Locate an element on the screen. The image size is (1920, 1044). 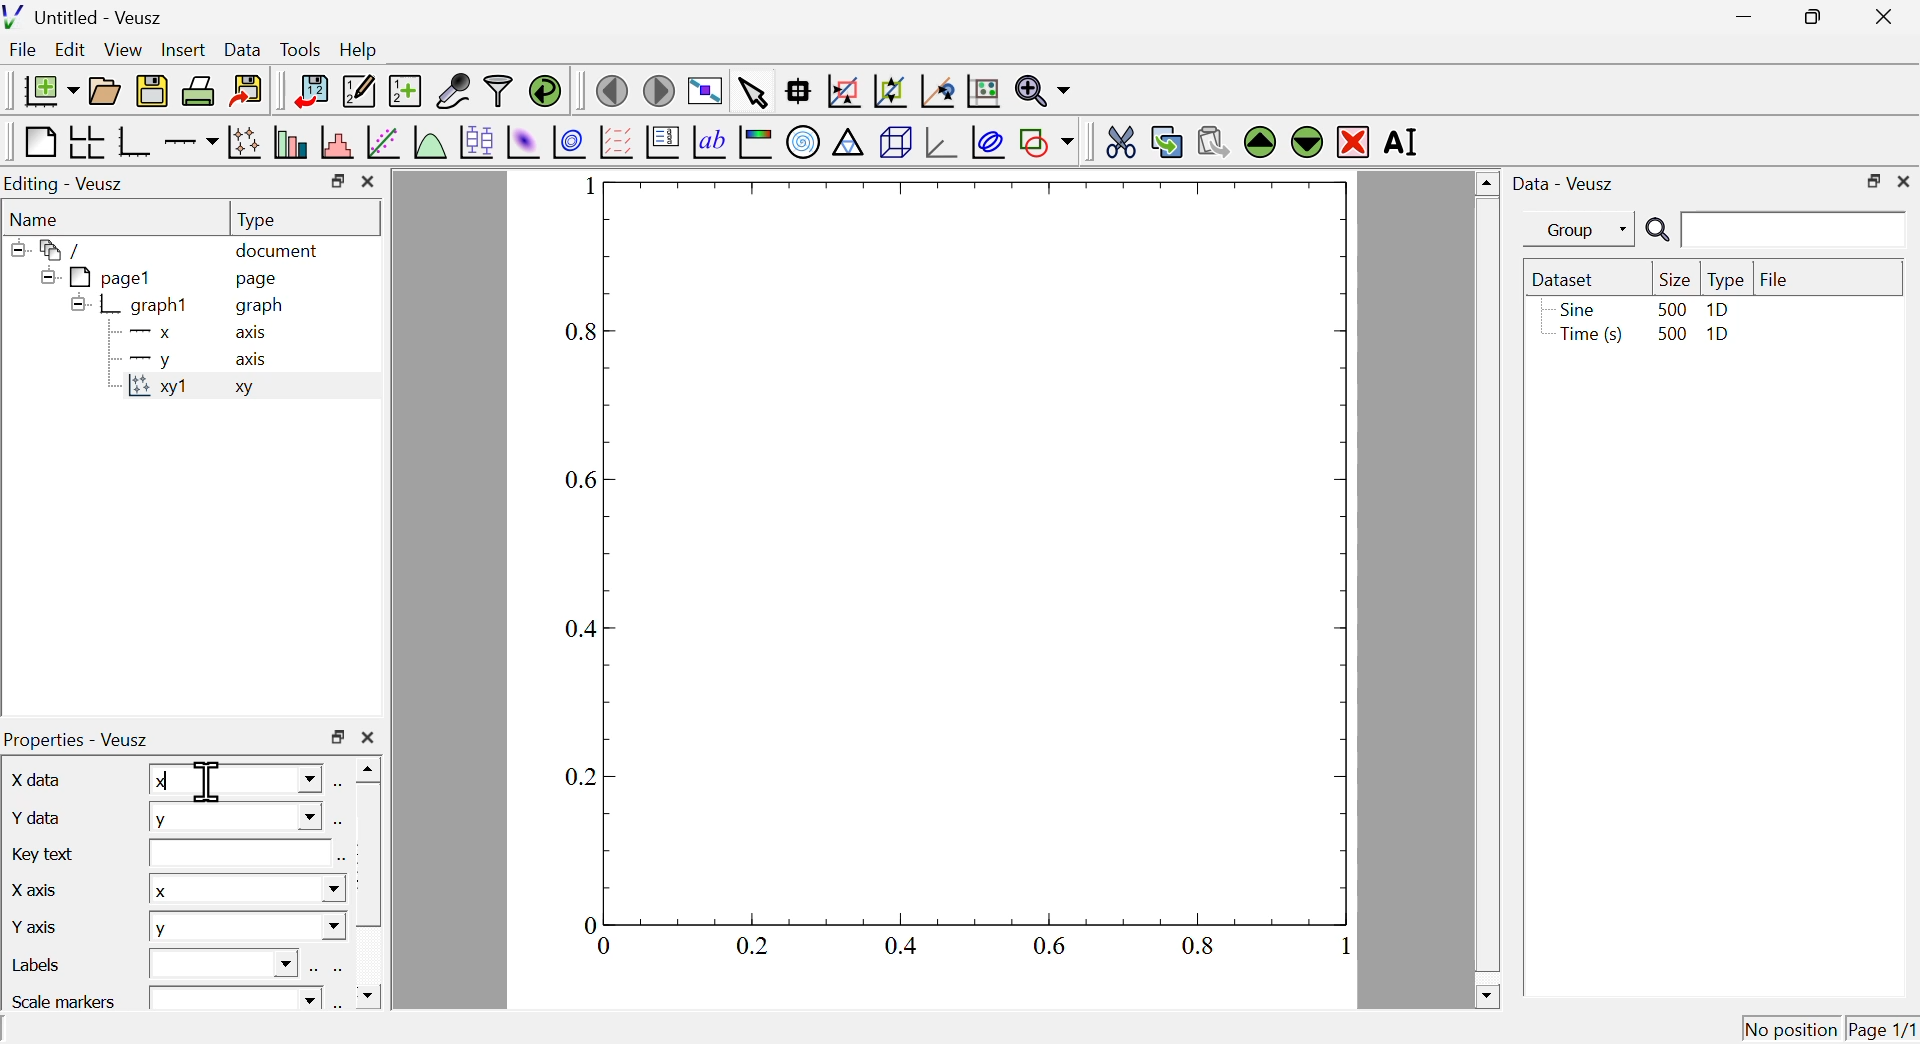
new document is located at coordinates (45, 90).